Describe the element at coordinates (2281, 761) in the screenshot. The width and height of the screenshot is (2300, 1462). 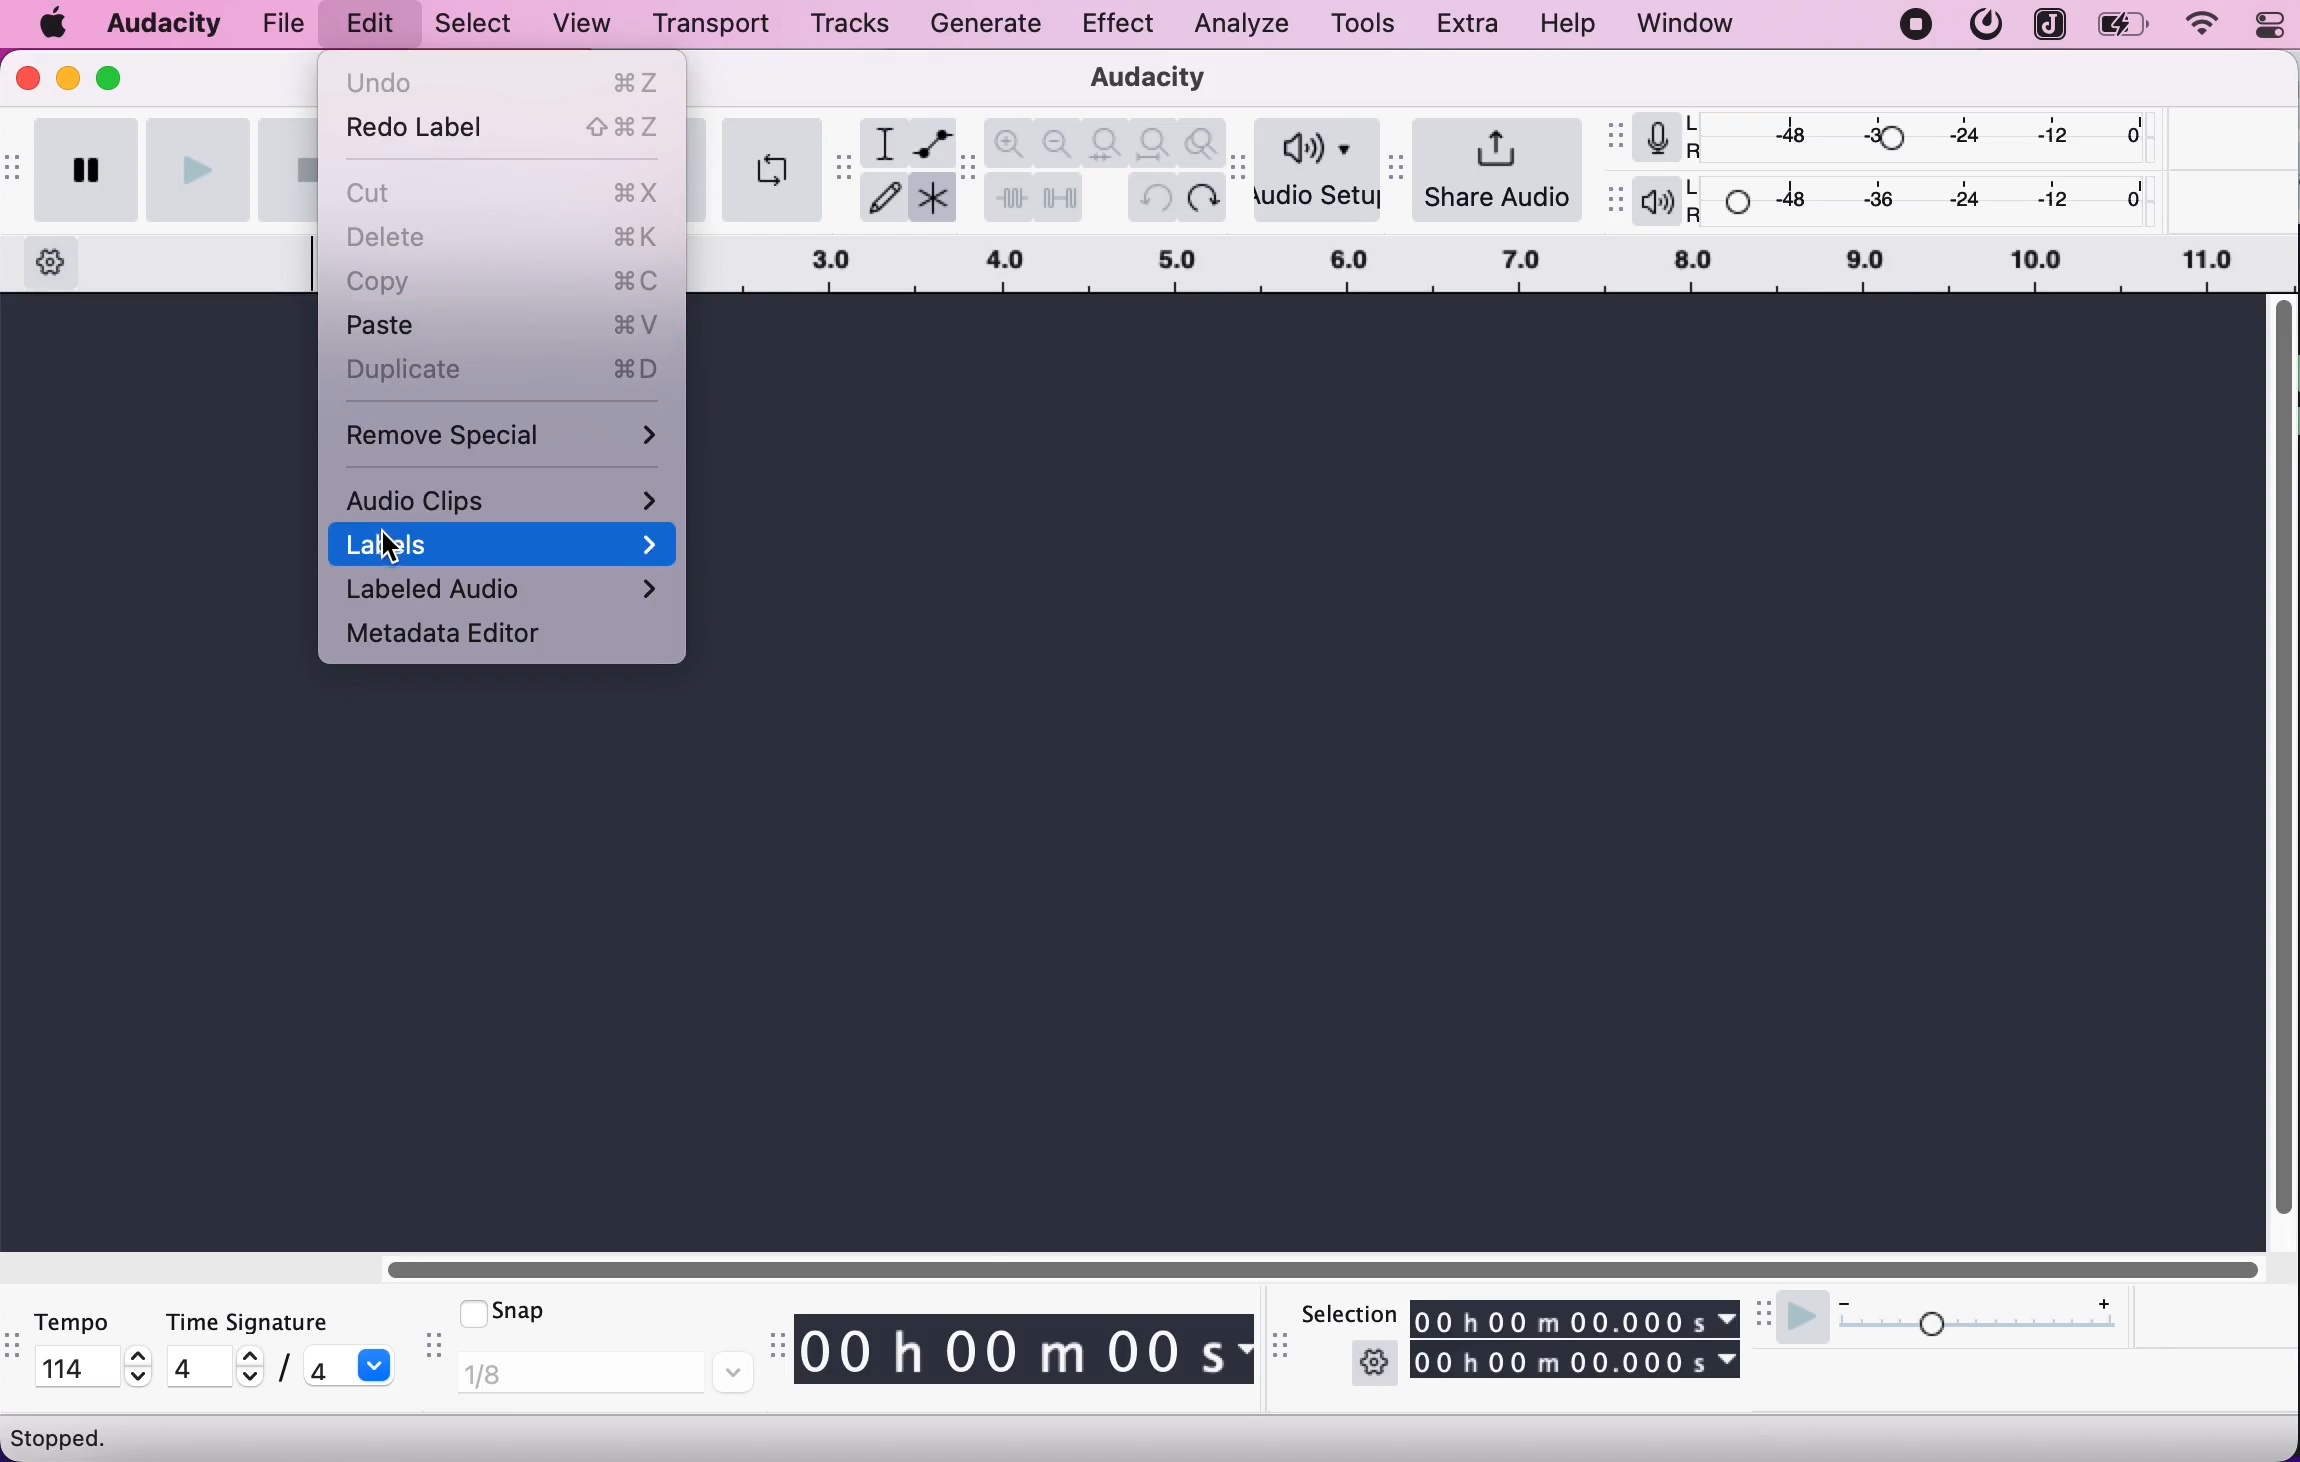
I see `vertical slider` at that location.